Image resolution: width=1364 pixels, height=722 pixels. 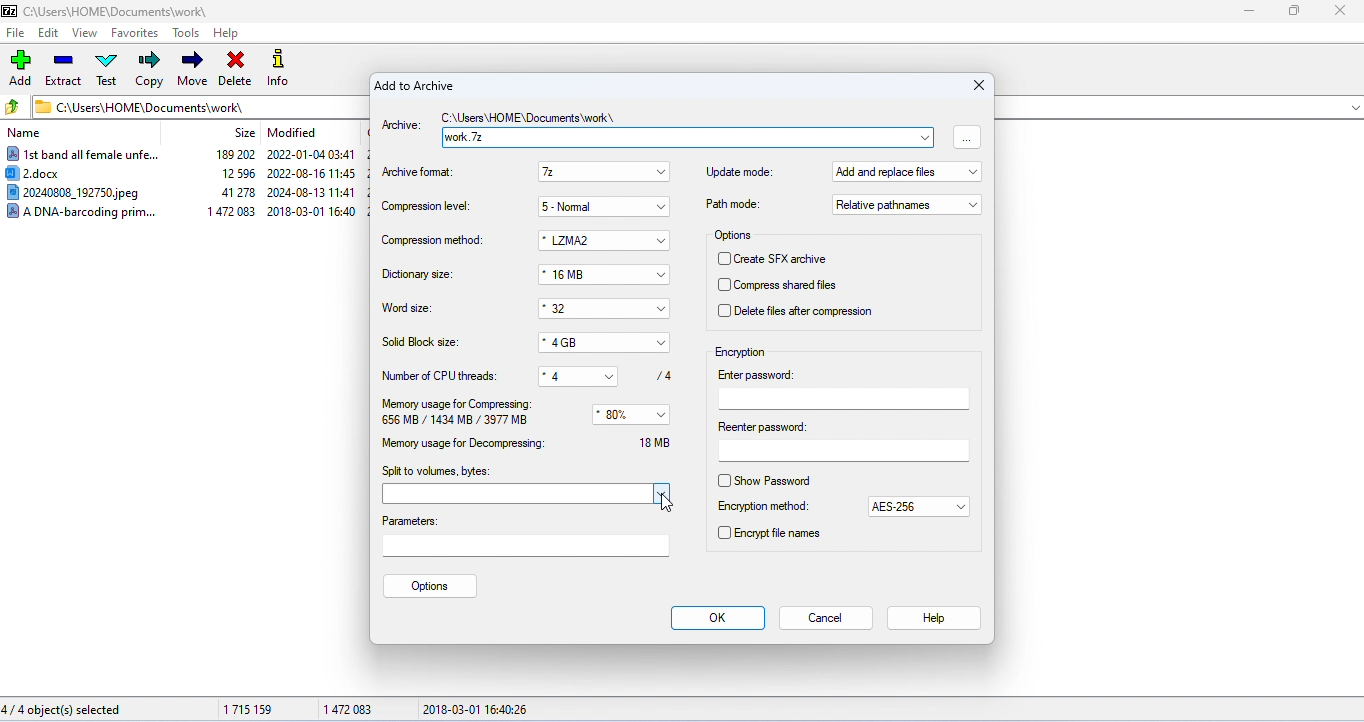 I want to click on view, so click(x=84, y=33).